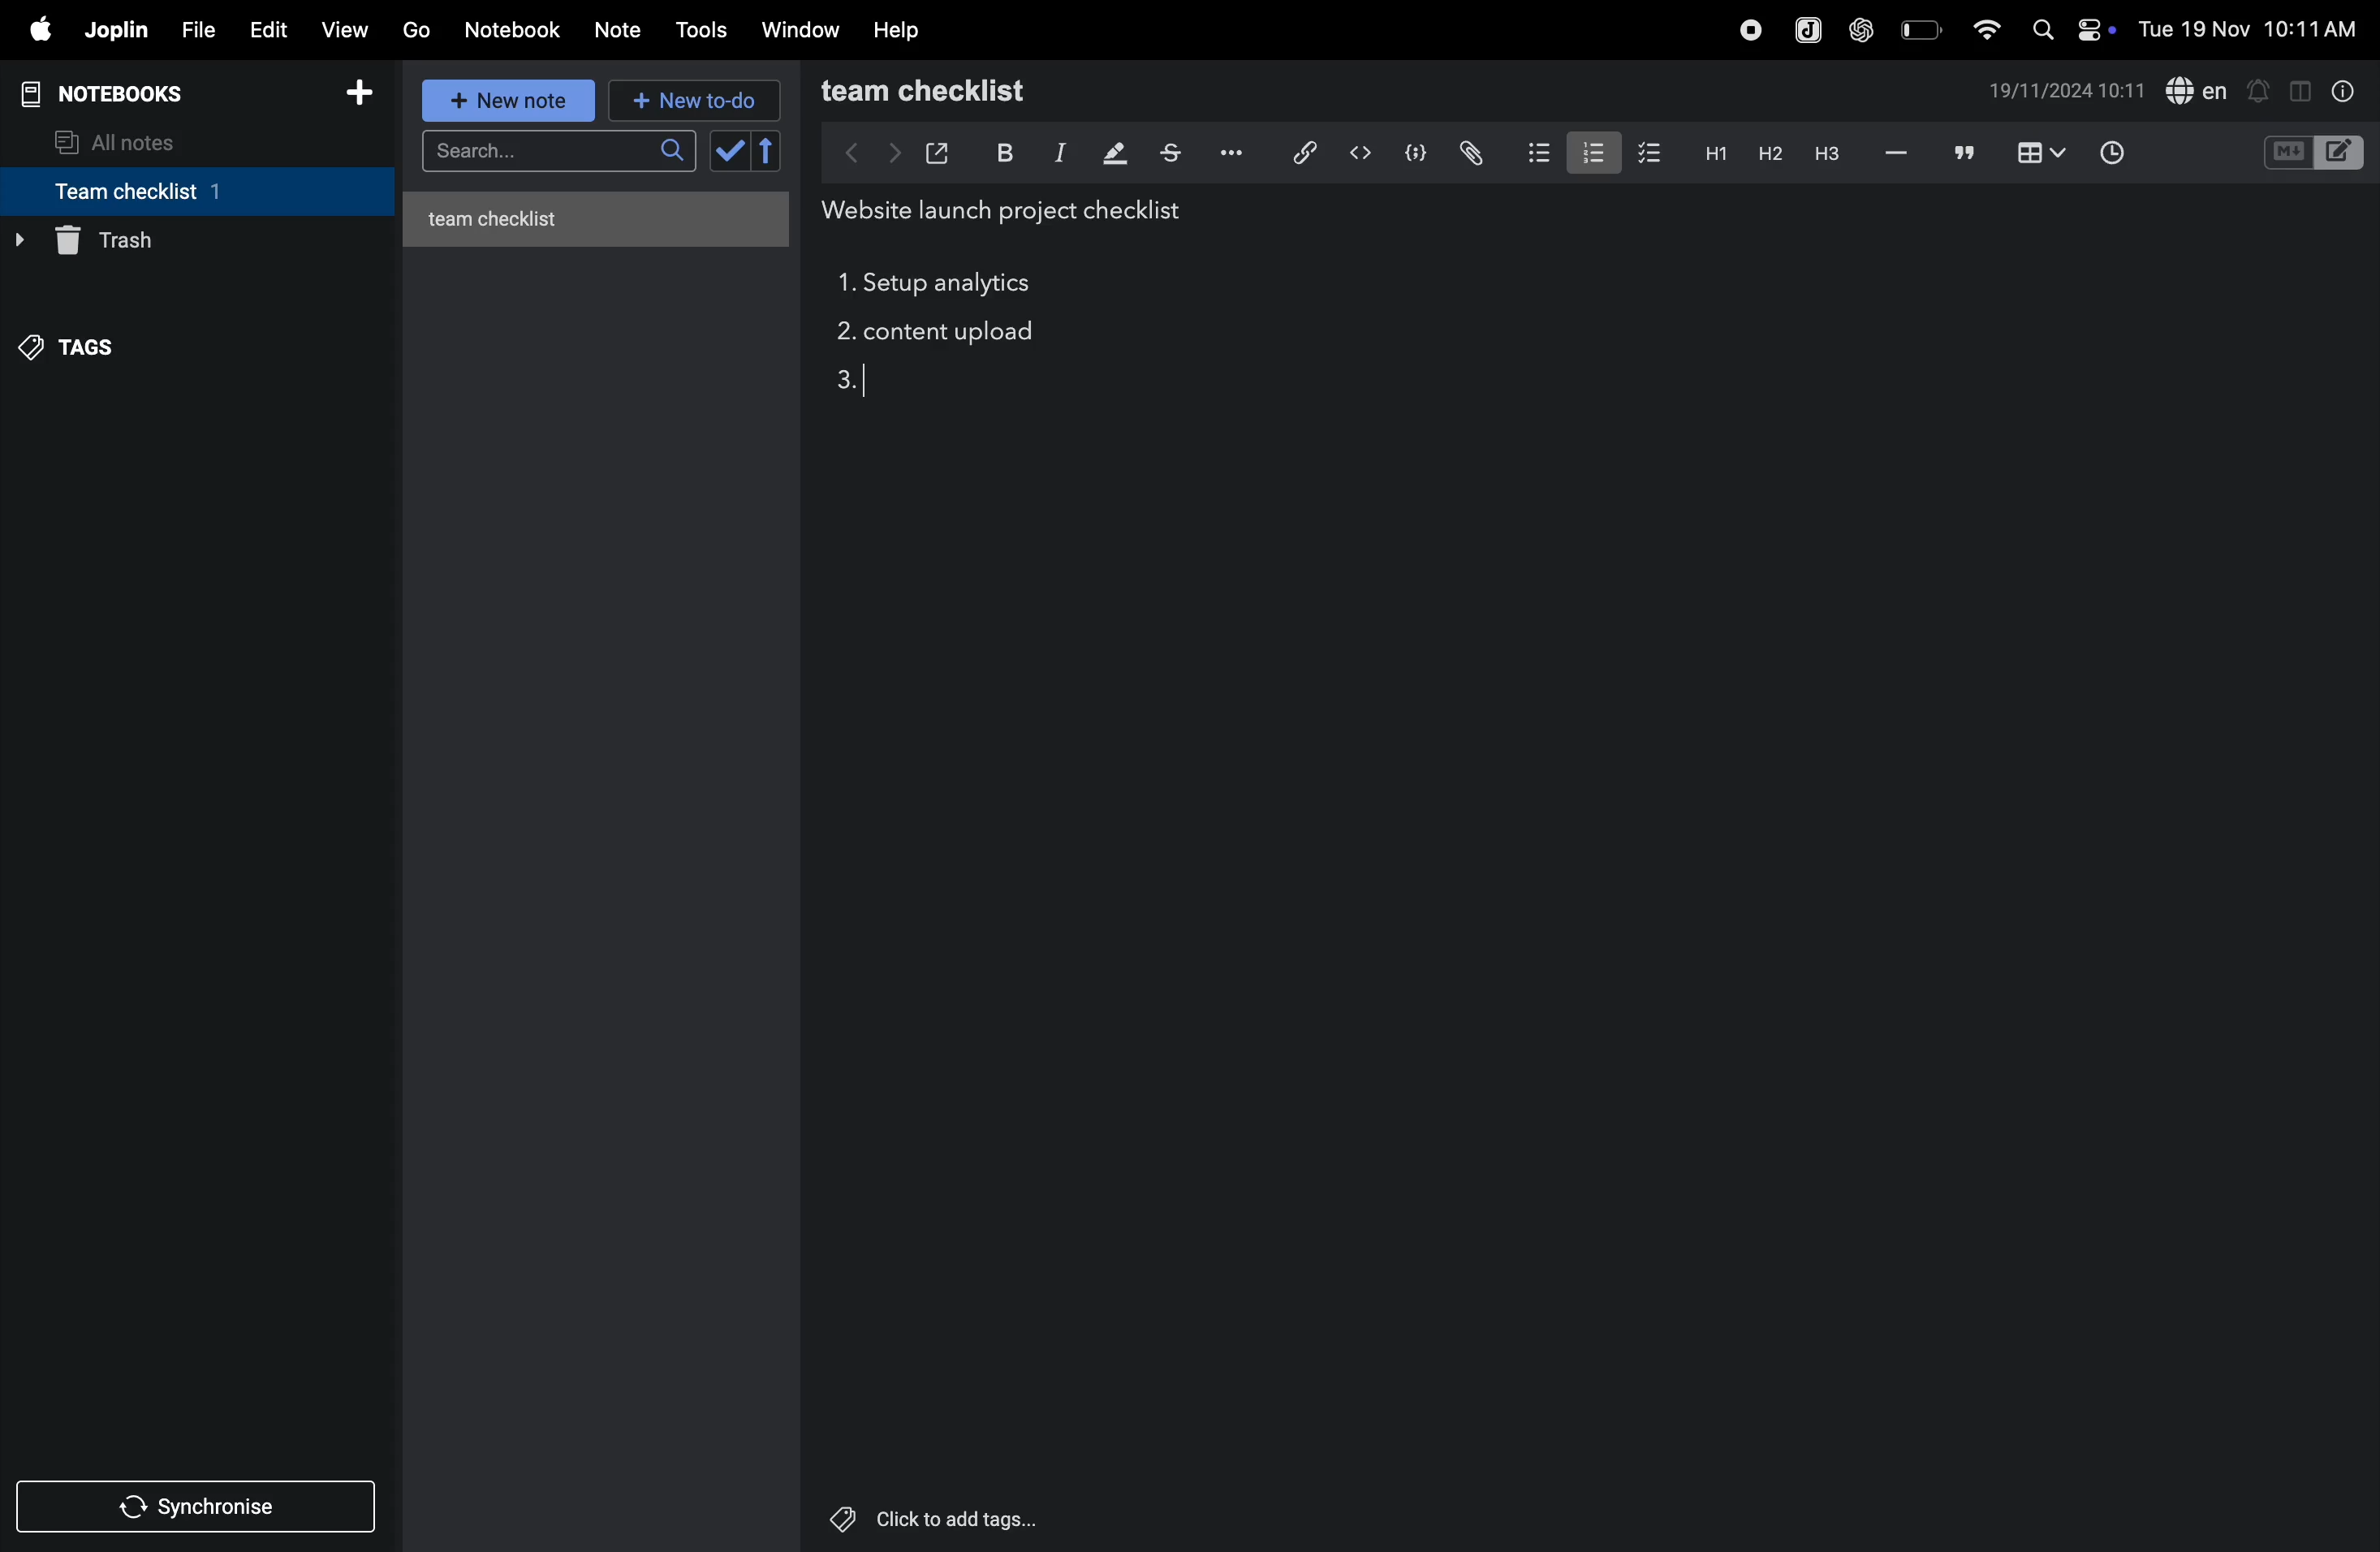 Image resolution: width=2380 pixels, height=1552 pixels. What do you see at coordinates (856, 384) in the screenshot?
I see `task 3` at bounding box center [856, 384].